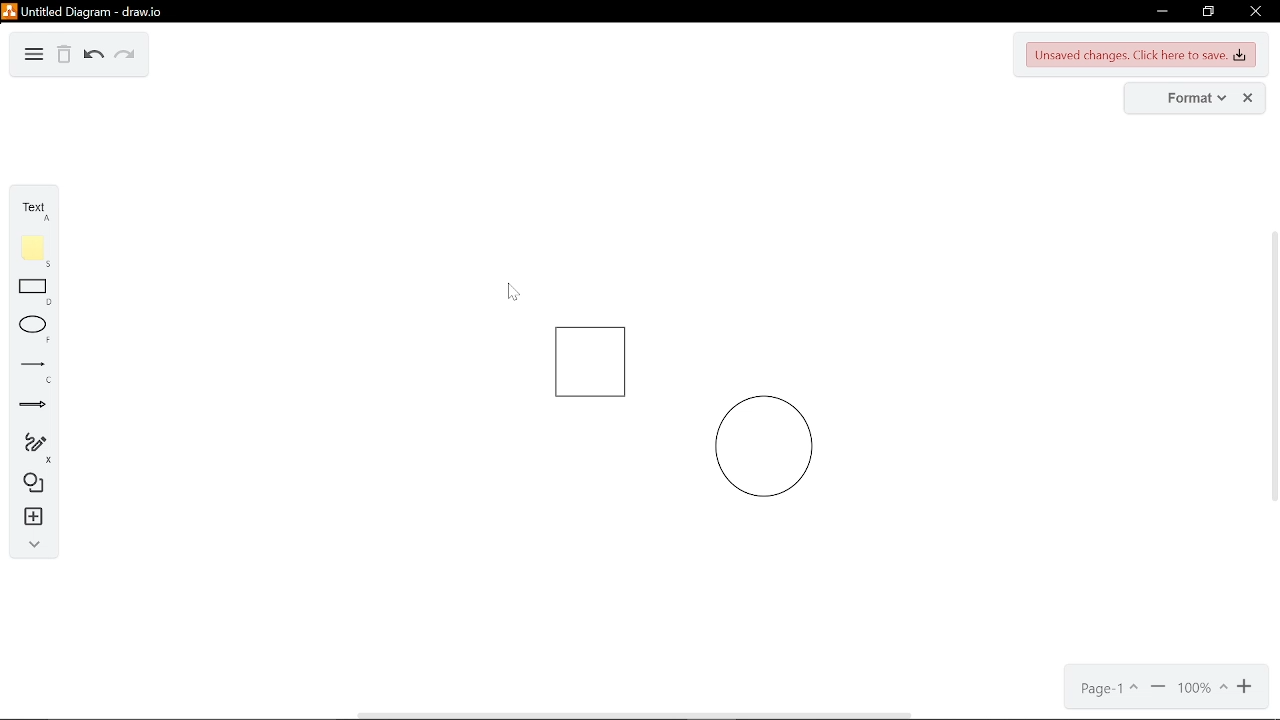 This screenshot has width=1280, height=720. What do you see at coordinates (30, 486) in the screenshot?
I see `shapes` at bounding box center [30, 486].